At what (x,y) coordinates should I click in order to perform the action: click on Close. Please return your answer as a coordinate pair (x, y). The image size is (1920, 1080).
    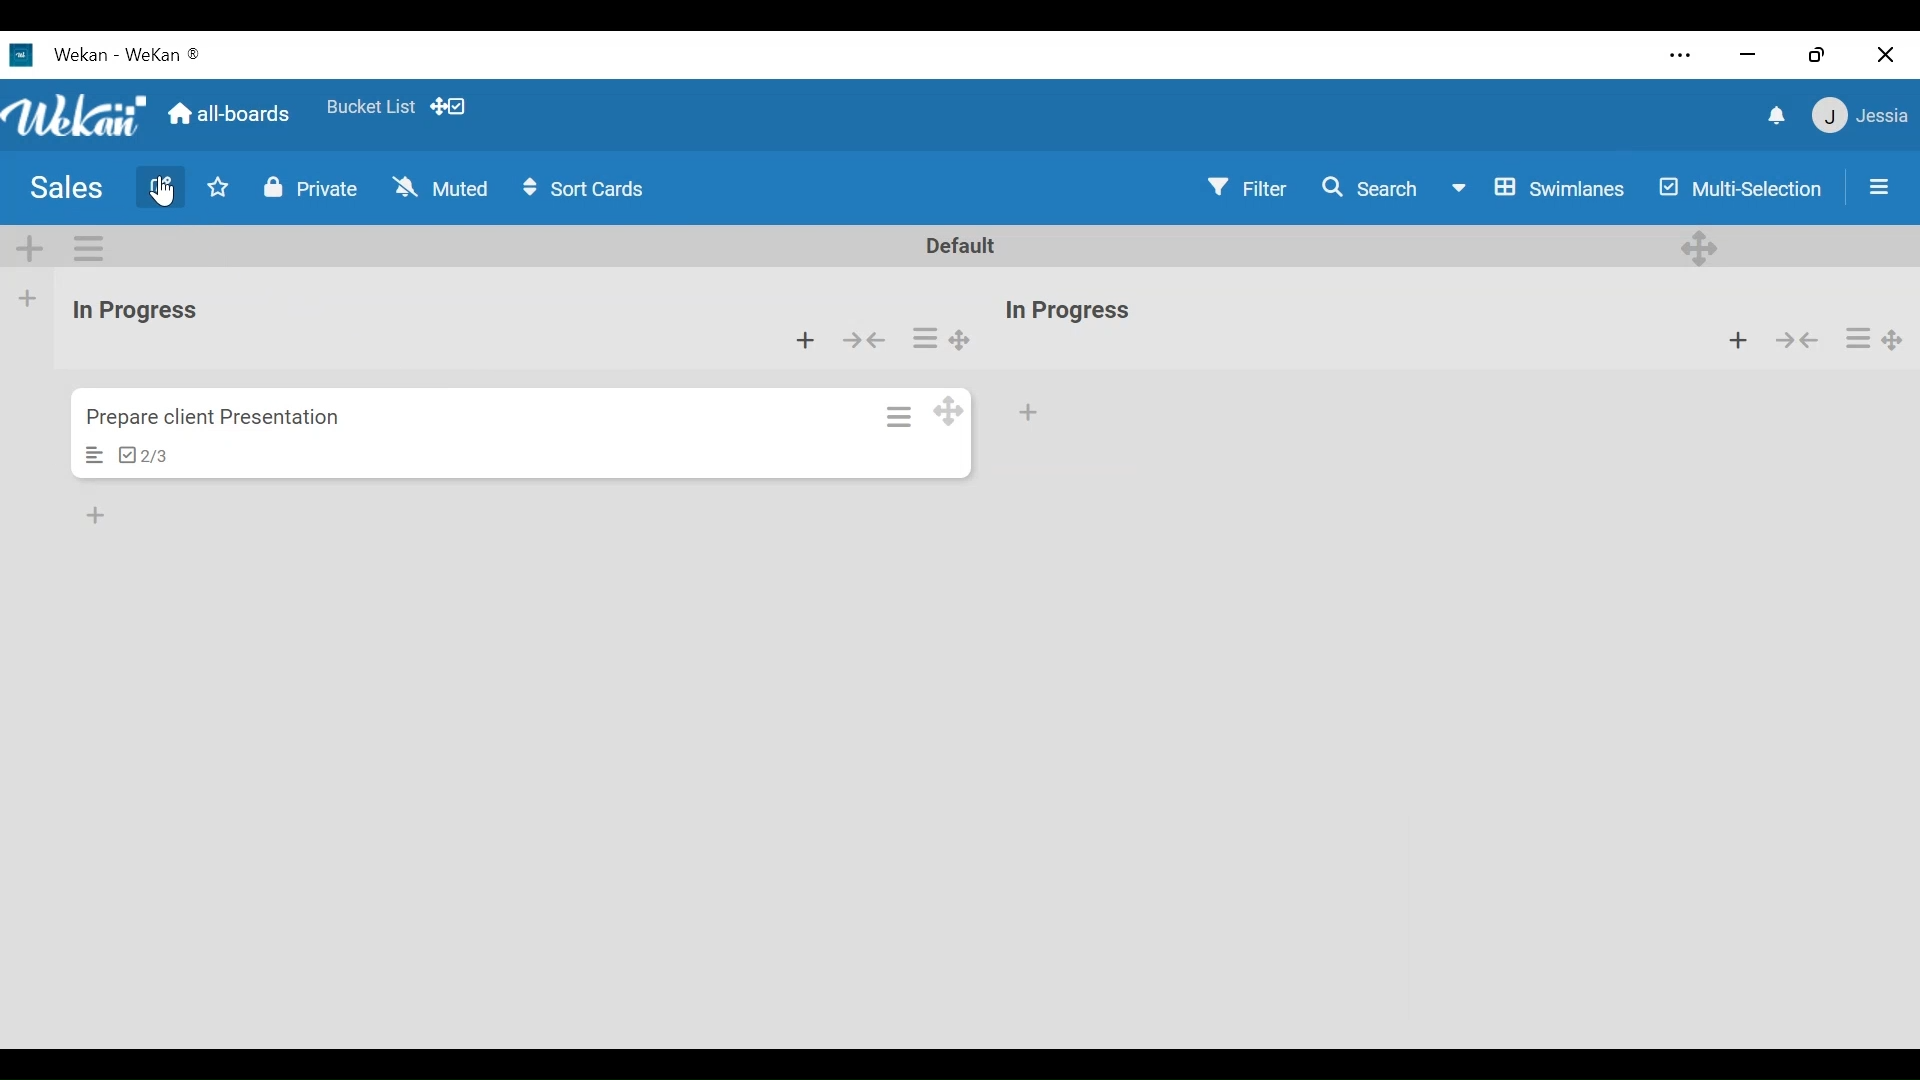
    Looking at the image, I should click on (1885, 57).